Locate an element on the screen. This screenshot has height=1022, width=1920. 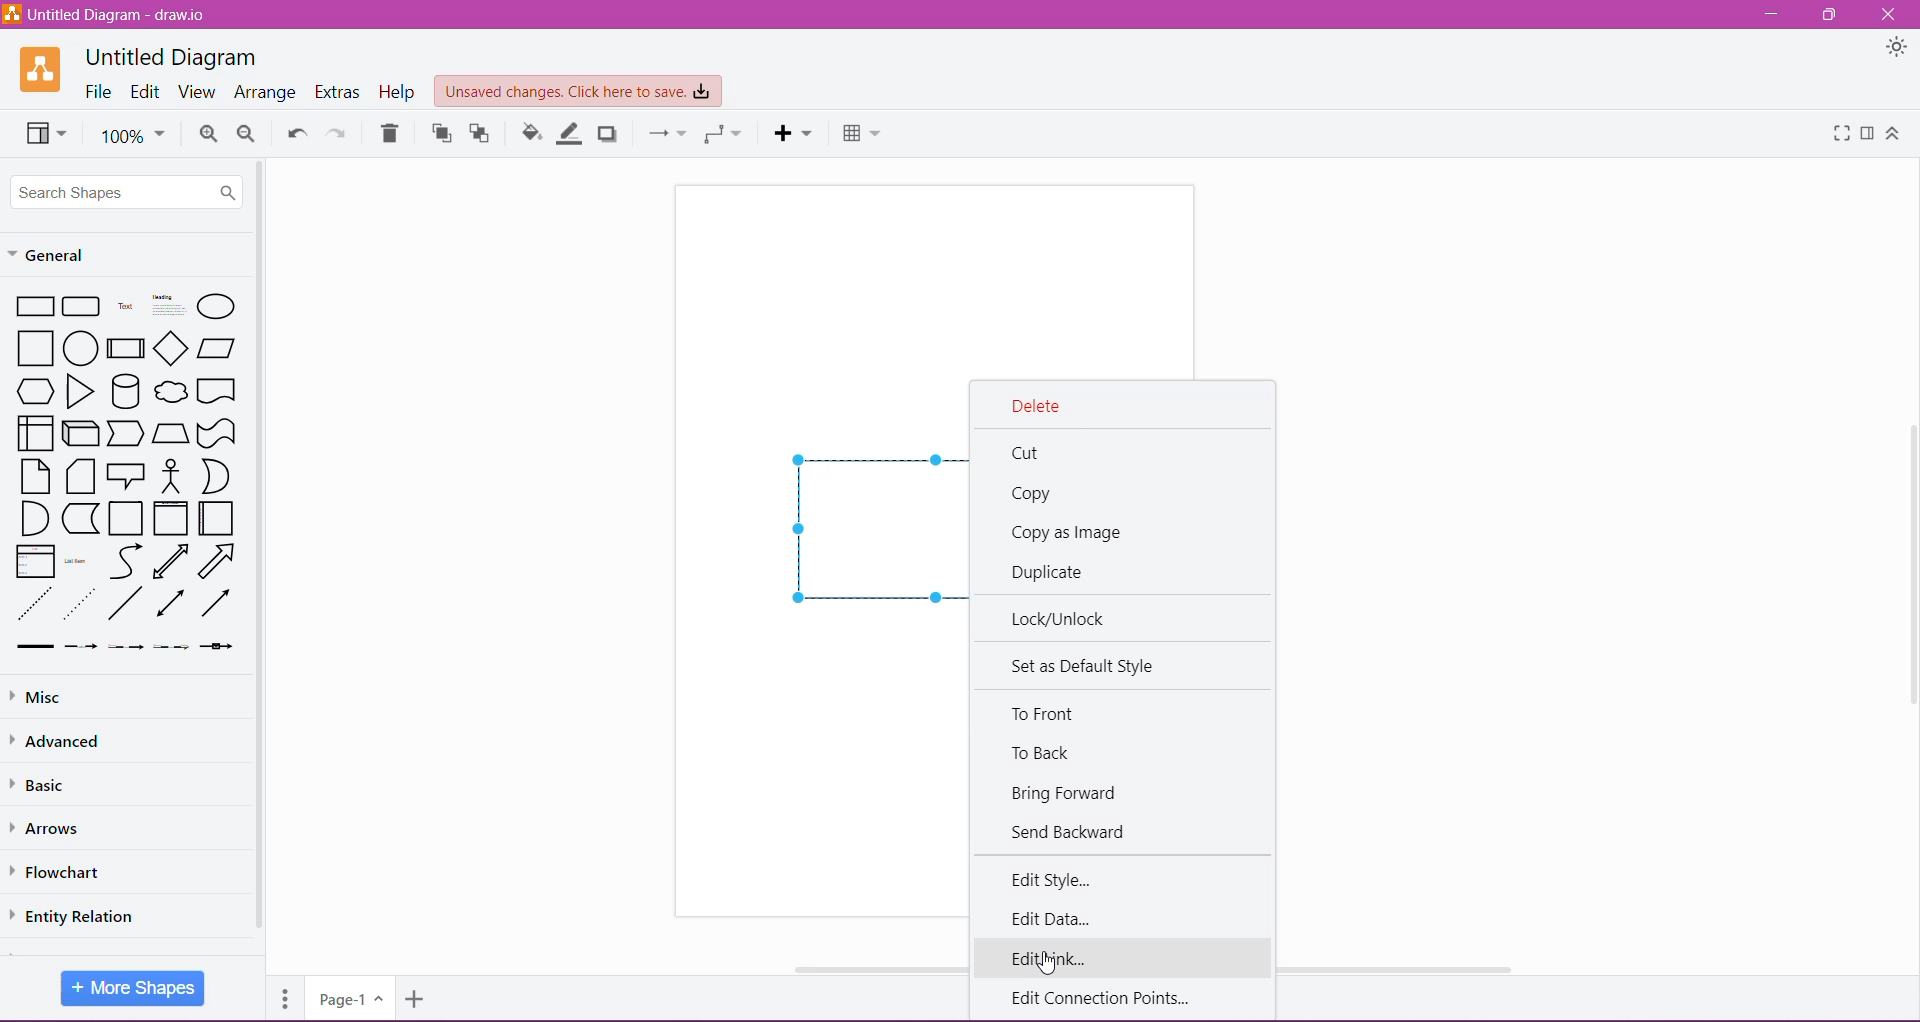
Available shapes under Genera category is located at coordinates (124, 472).